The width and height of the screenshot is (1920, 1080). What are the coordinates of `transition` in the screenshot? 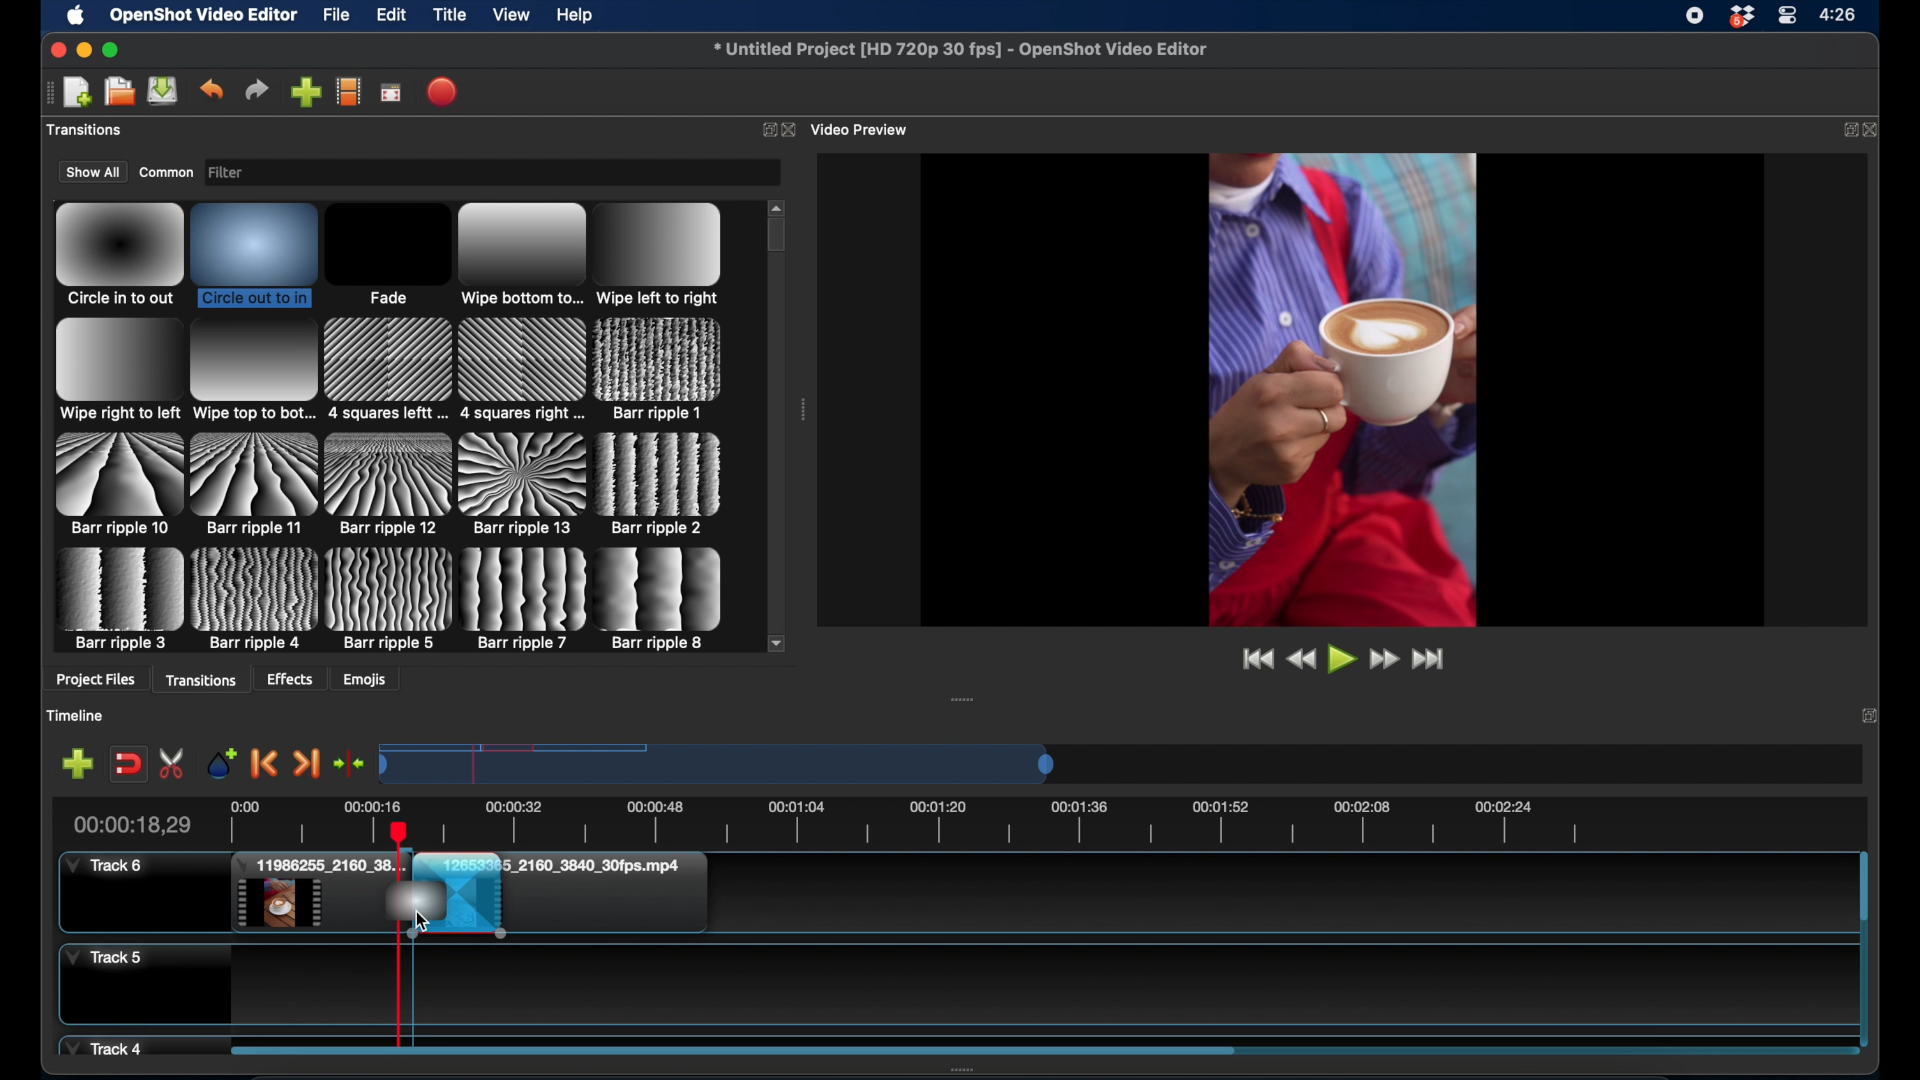 It's located at (255, 483).